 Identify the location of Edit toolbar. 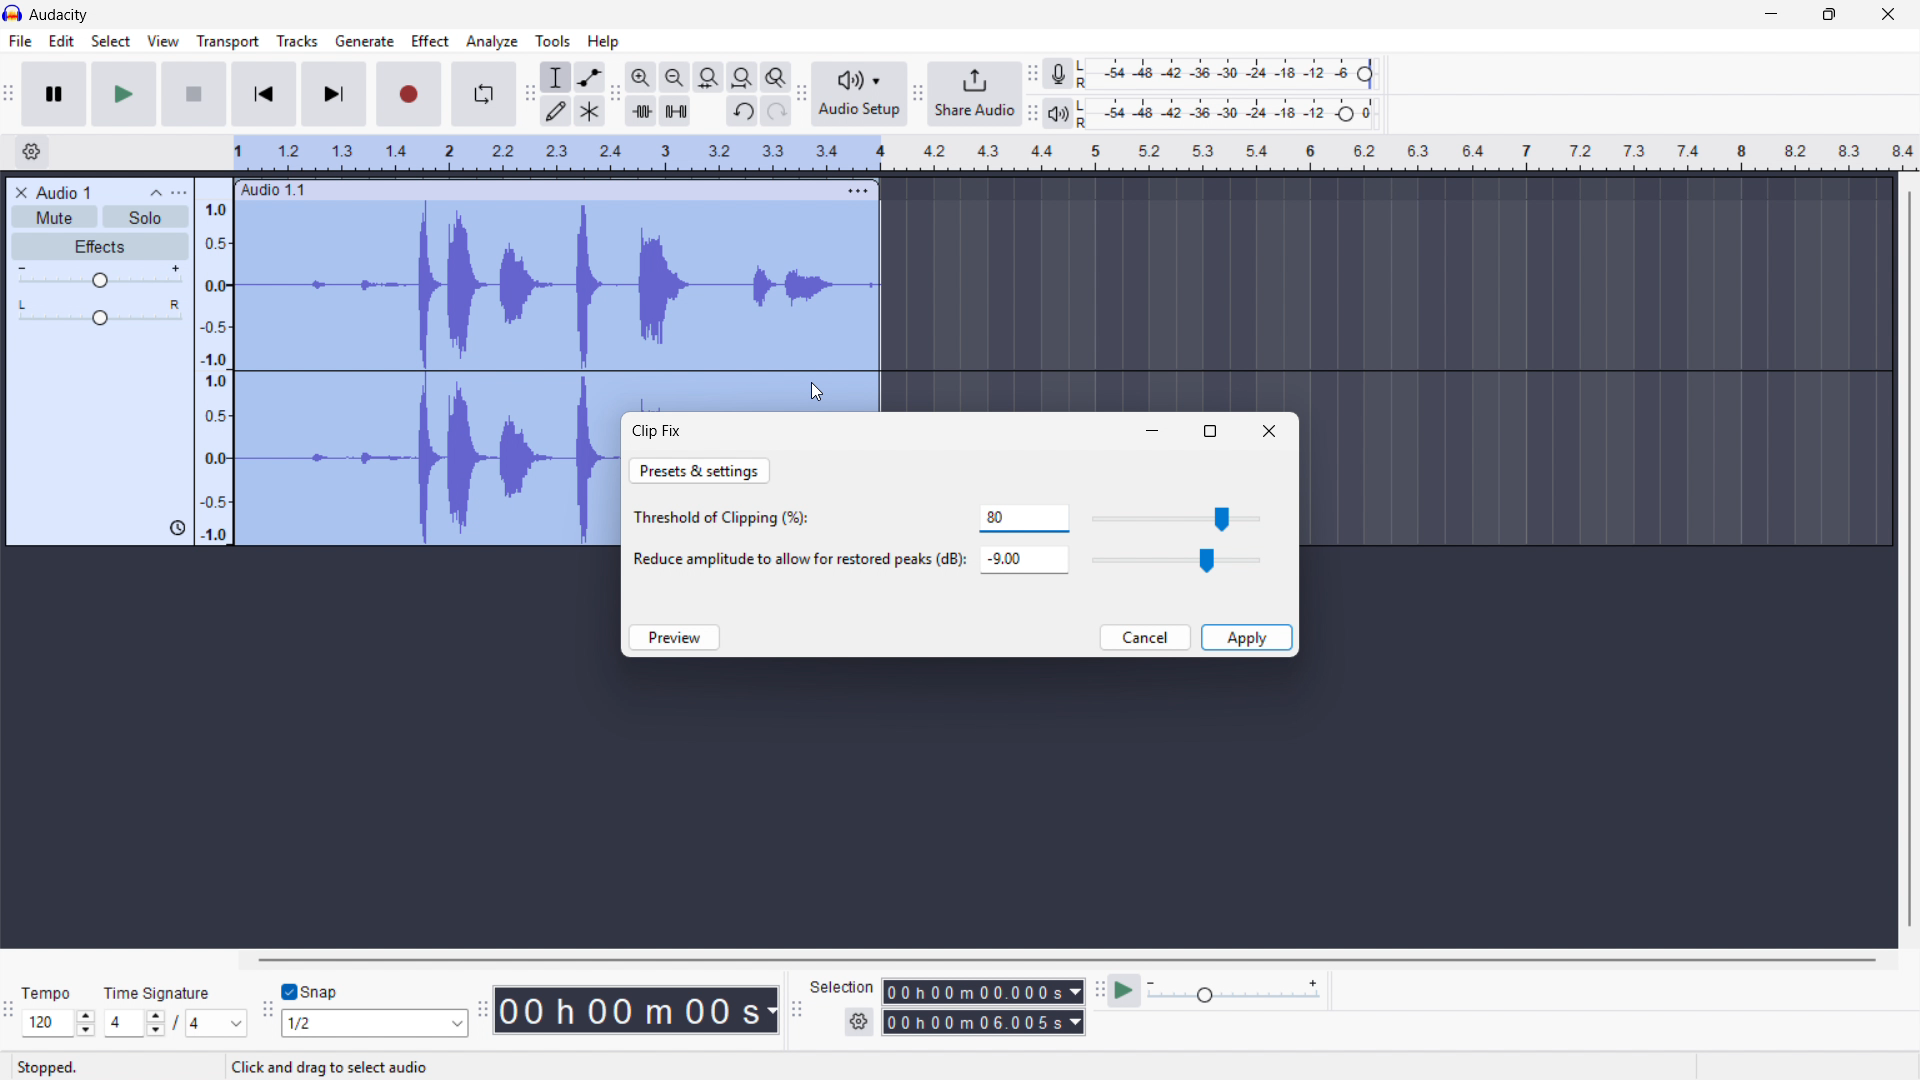
(615, 94).